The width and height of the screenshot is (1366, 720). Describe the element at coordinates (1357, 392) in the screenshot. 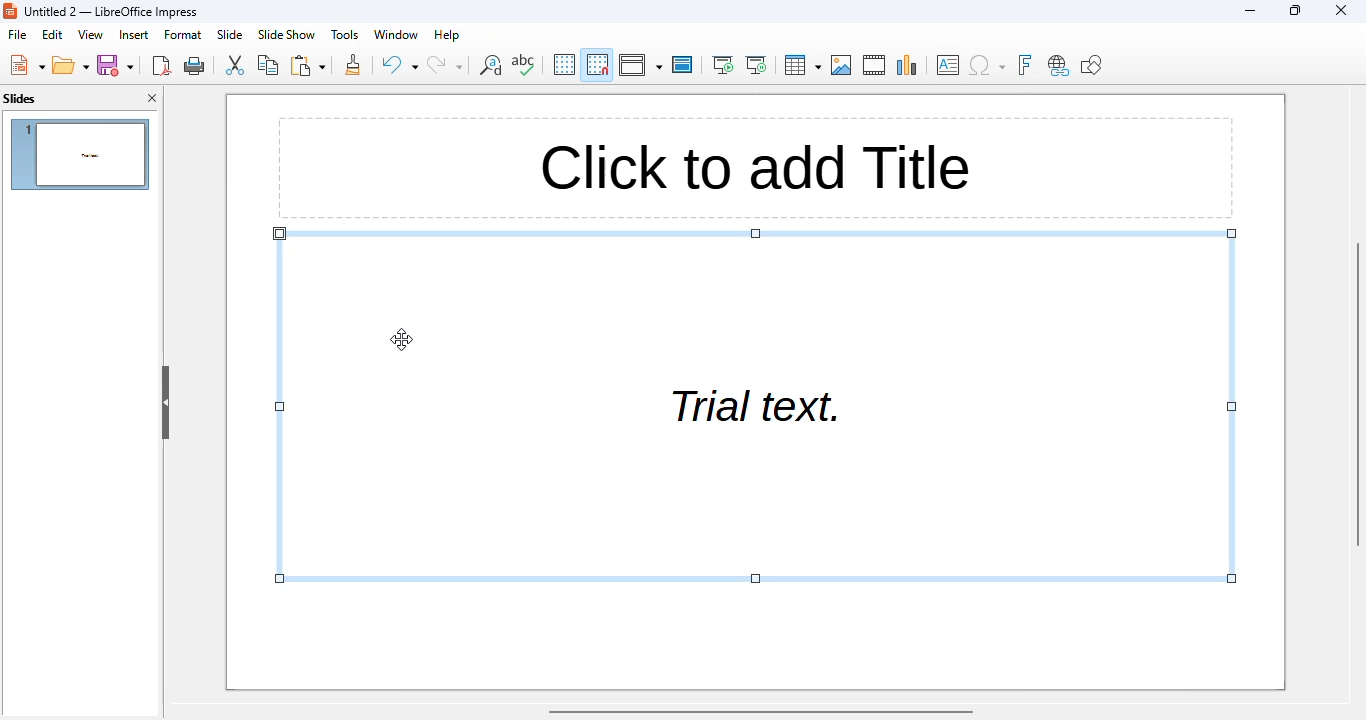

I see `vertical scroll bar` at that location.